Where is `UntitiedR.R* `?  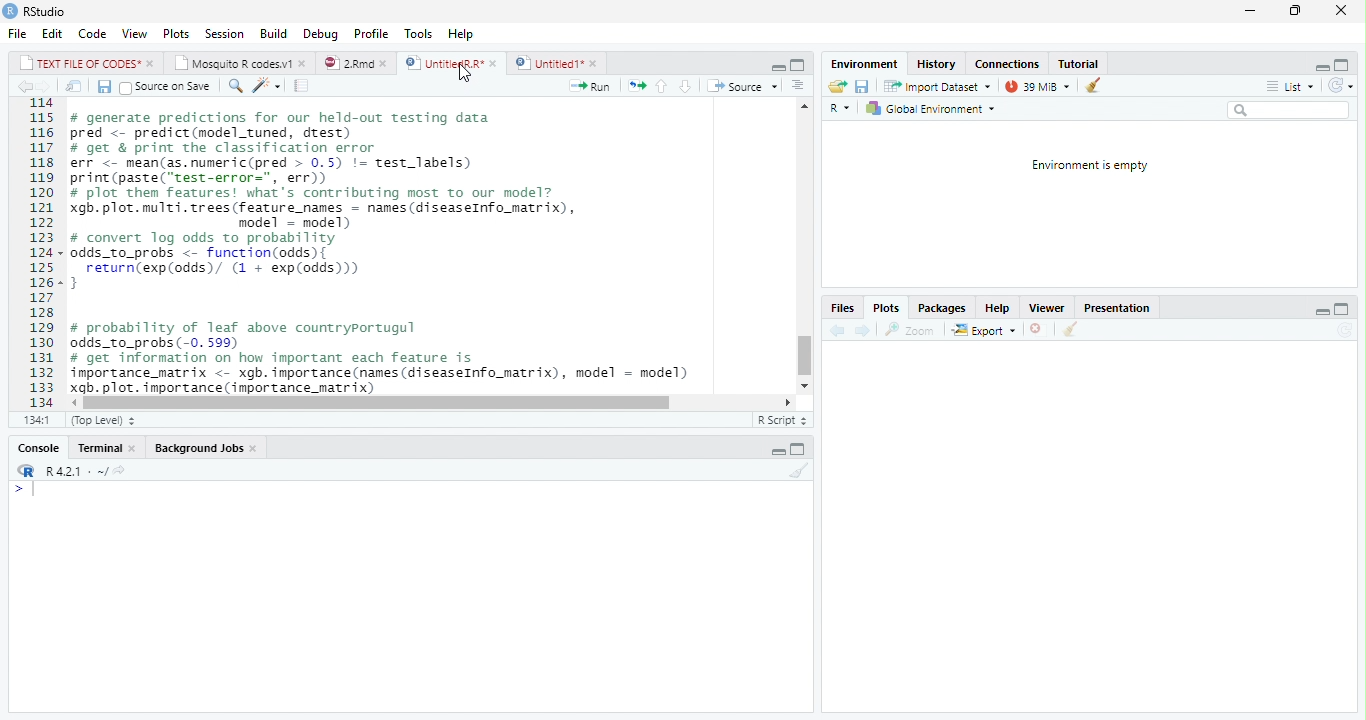
UntitiedR.R*  is located at coordinates (451, 62).